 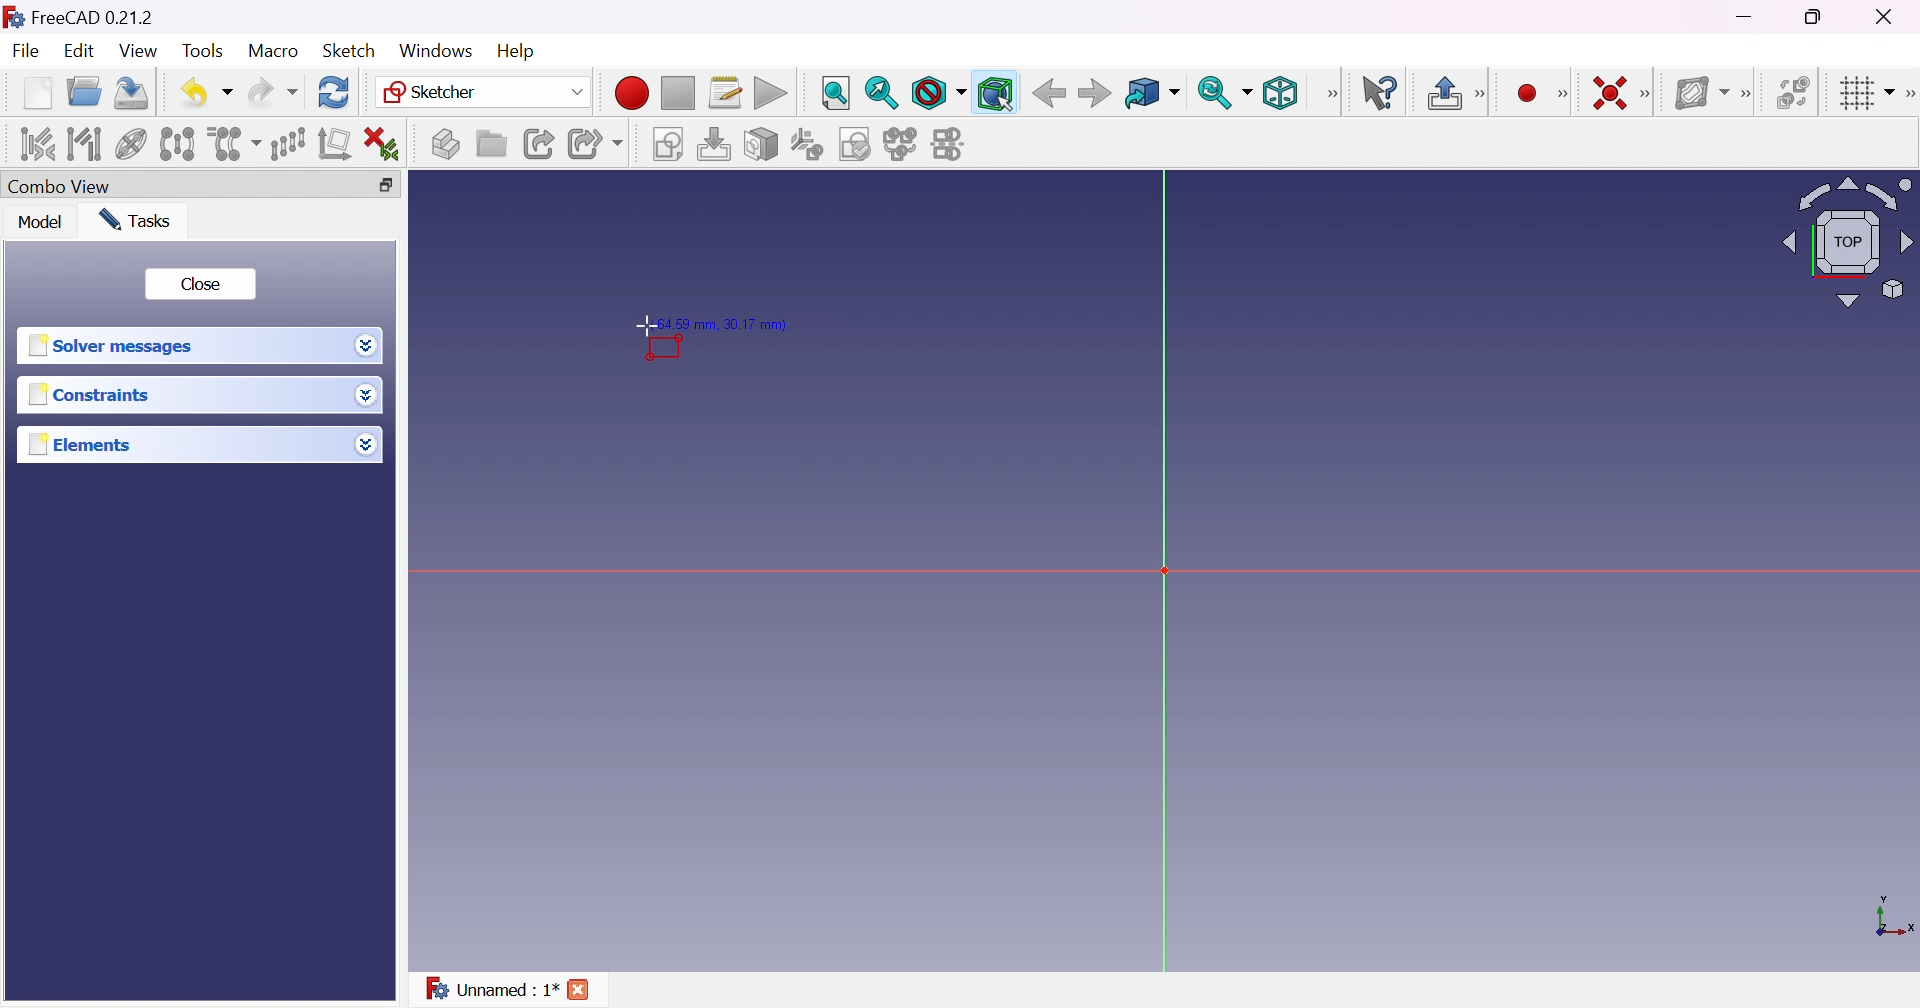 What do you see at coordinates (729, 321) in the screenshot?
I see `Position` at bounding box center [729, 321].